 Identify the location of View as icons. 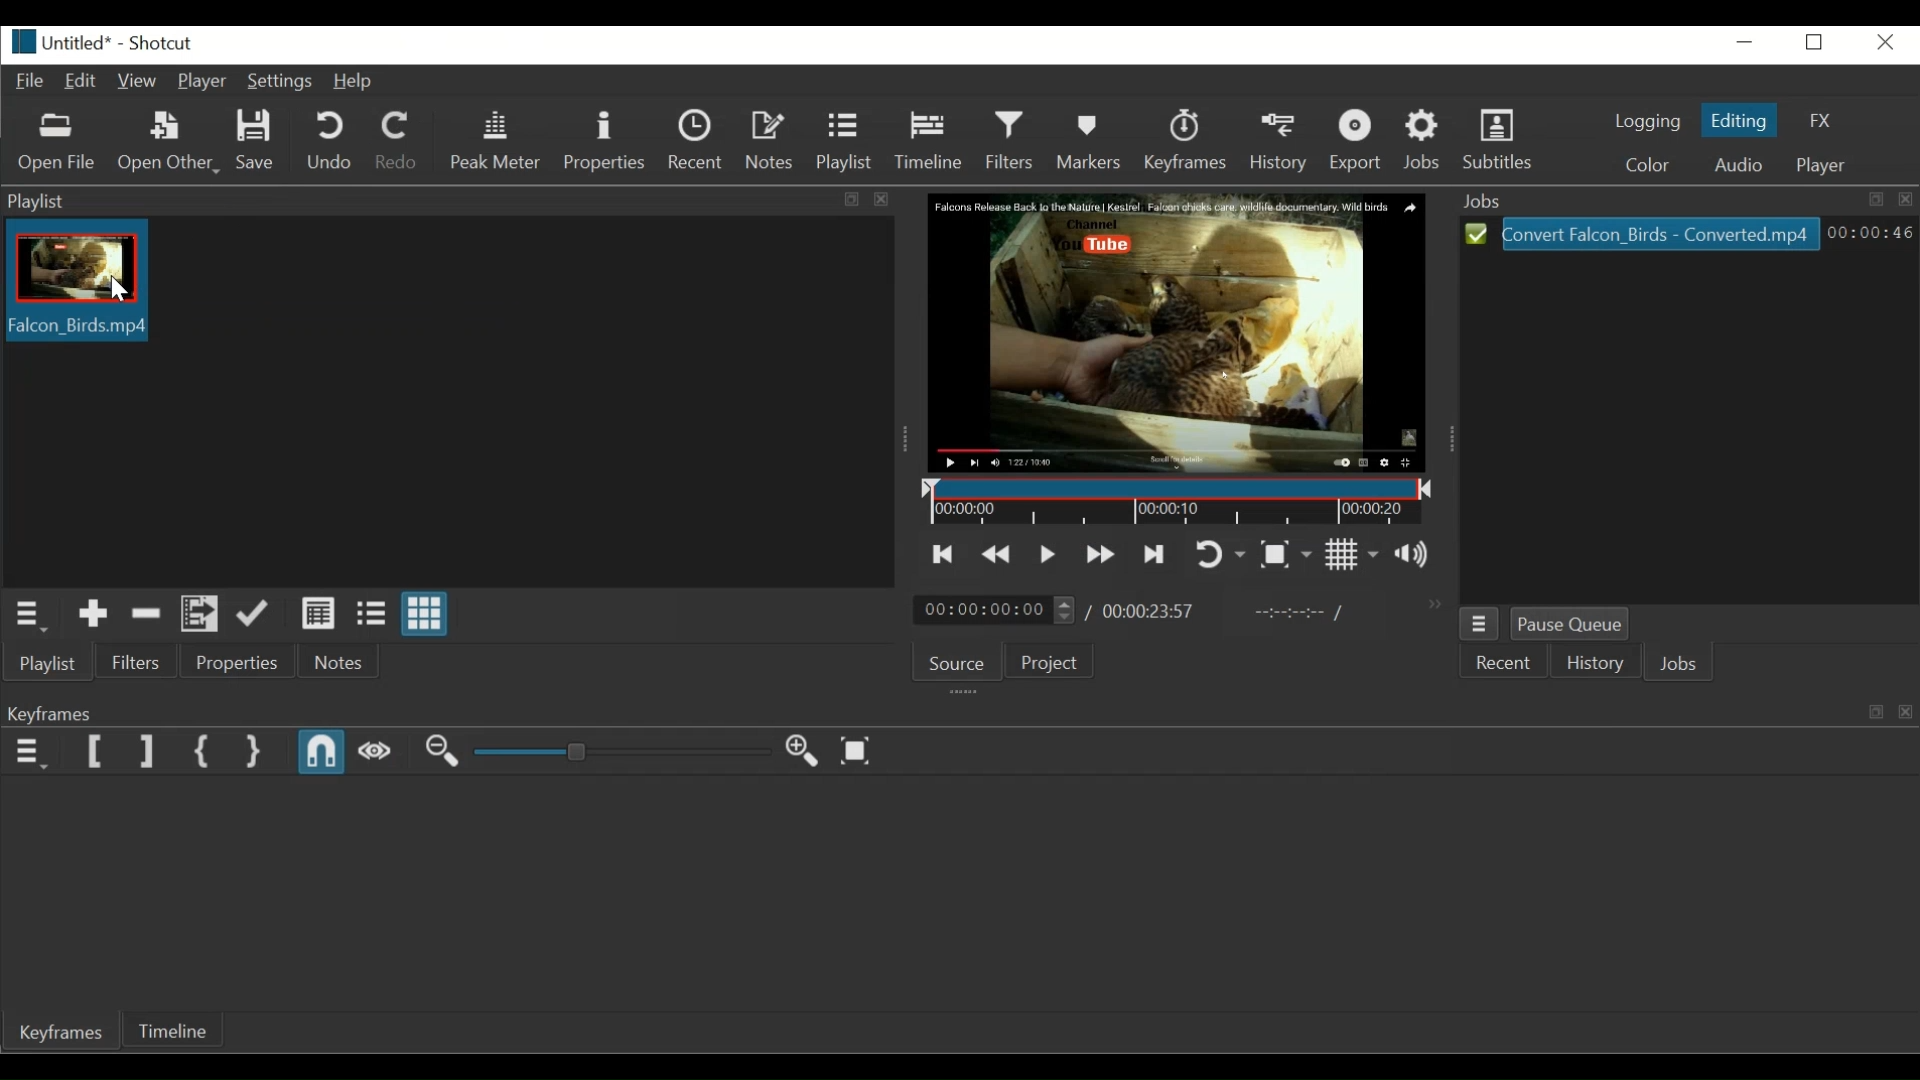
(423, 616).